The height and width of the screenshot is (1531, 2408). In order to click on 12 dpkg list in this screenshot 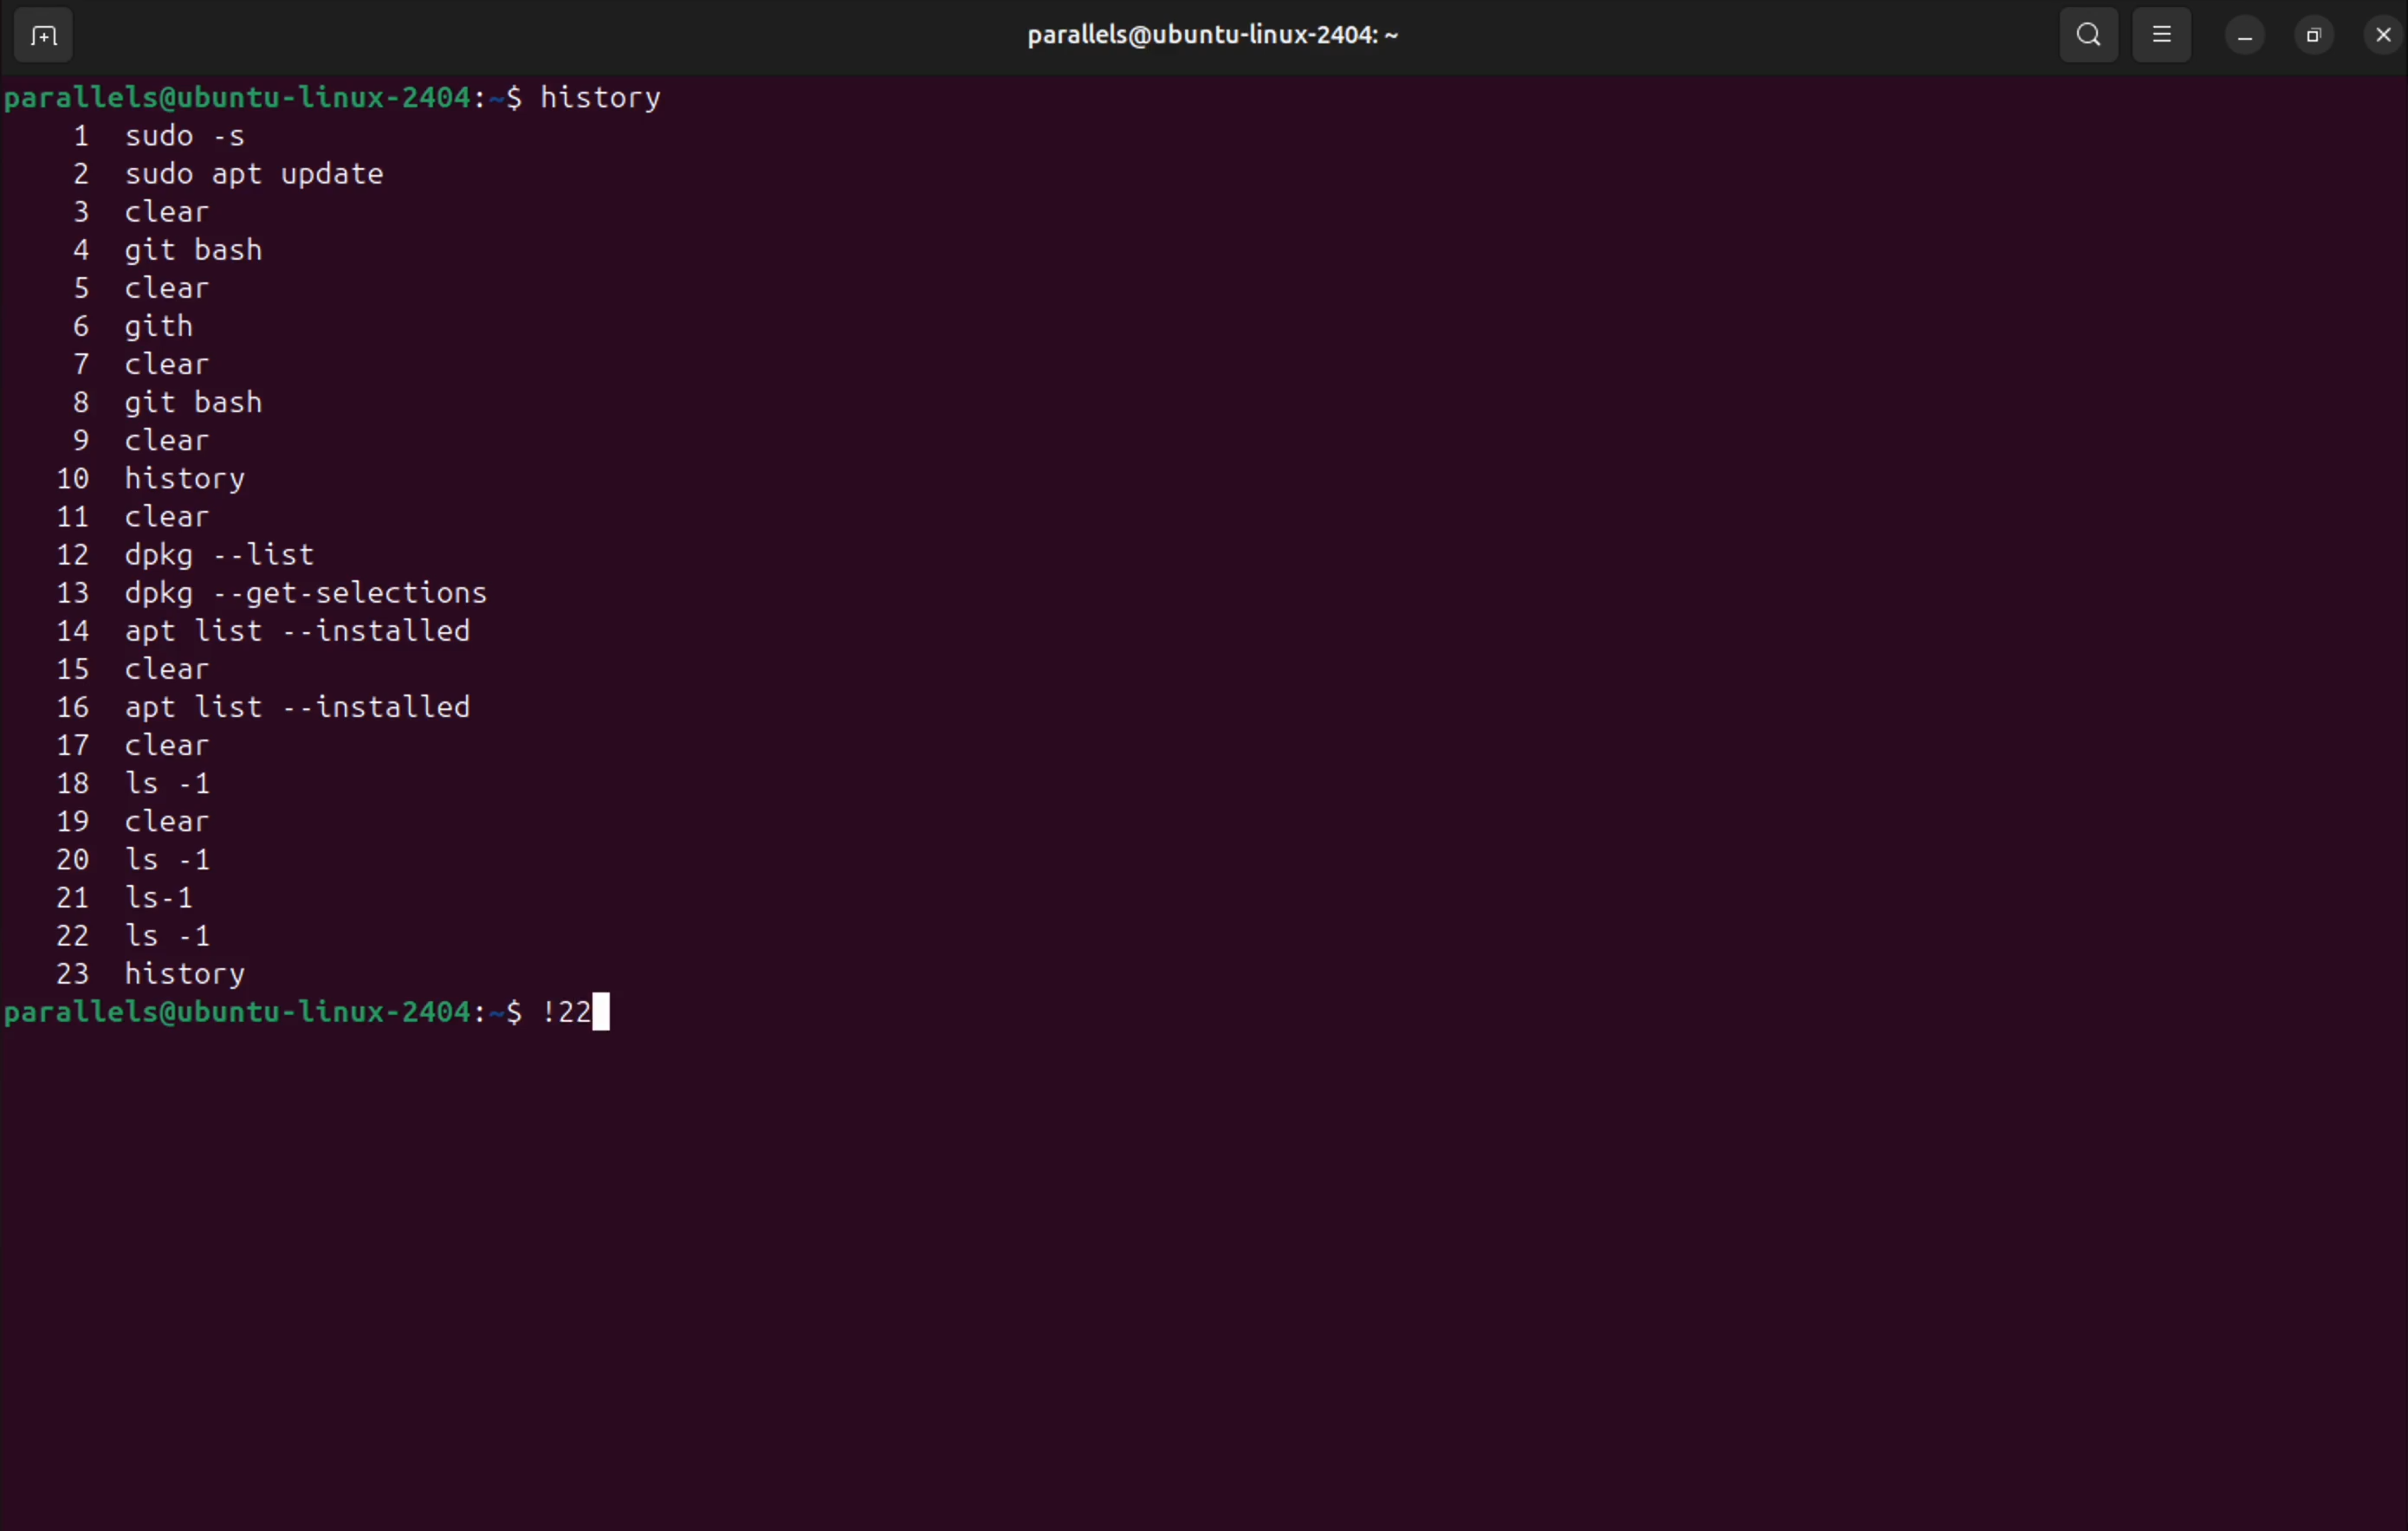, I will do `click(283, 559)`.